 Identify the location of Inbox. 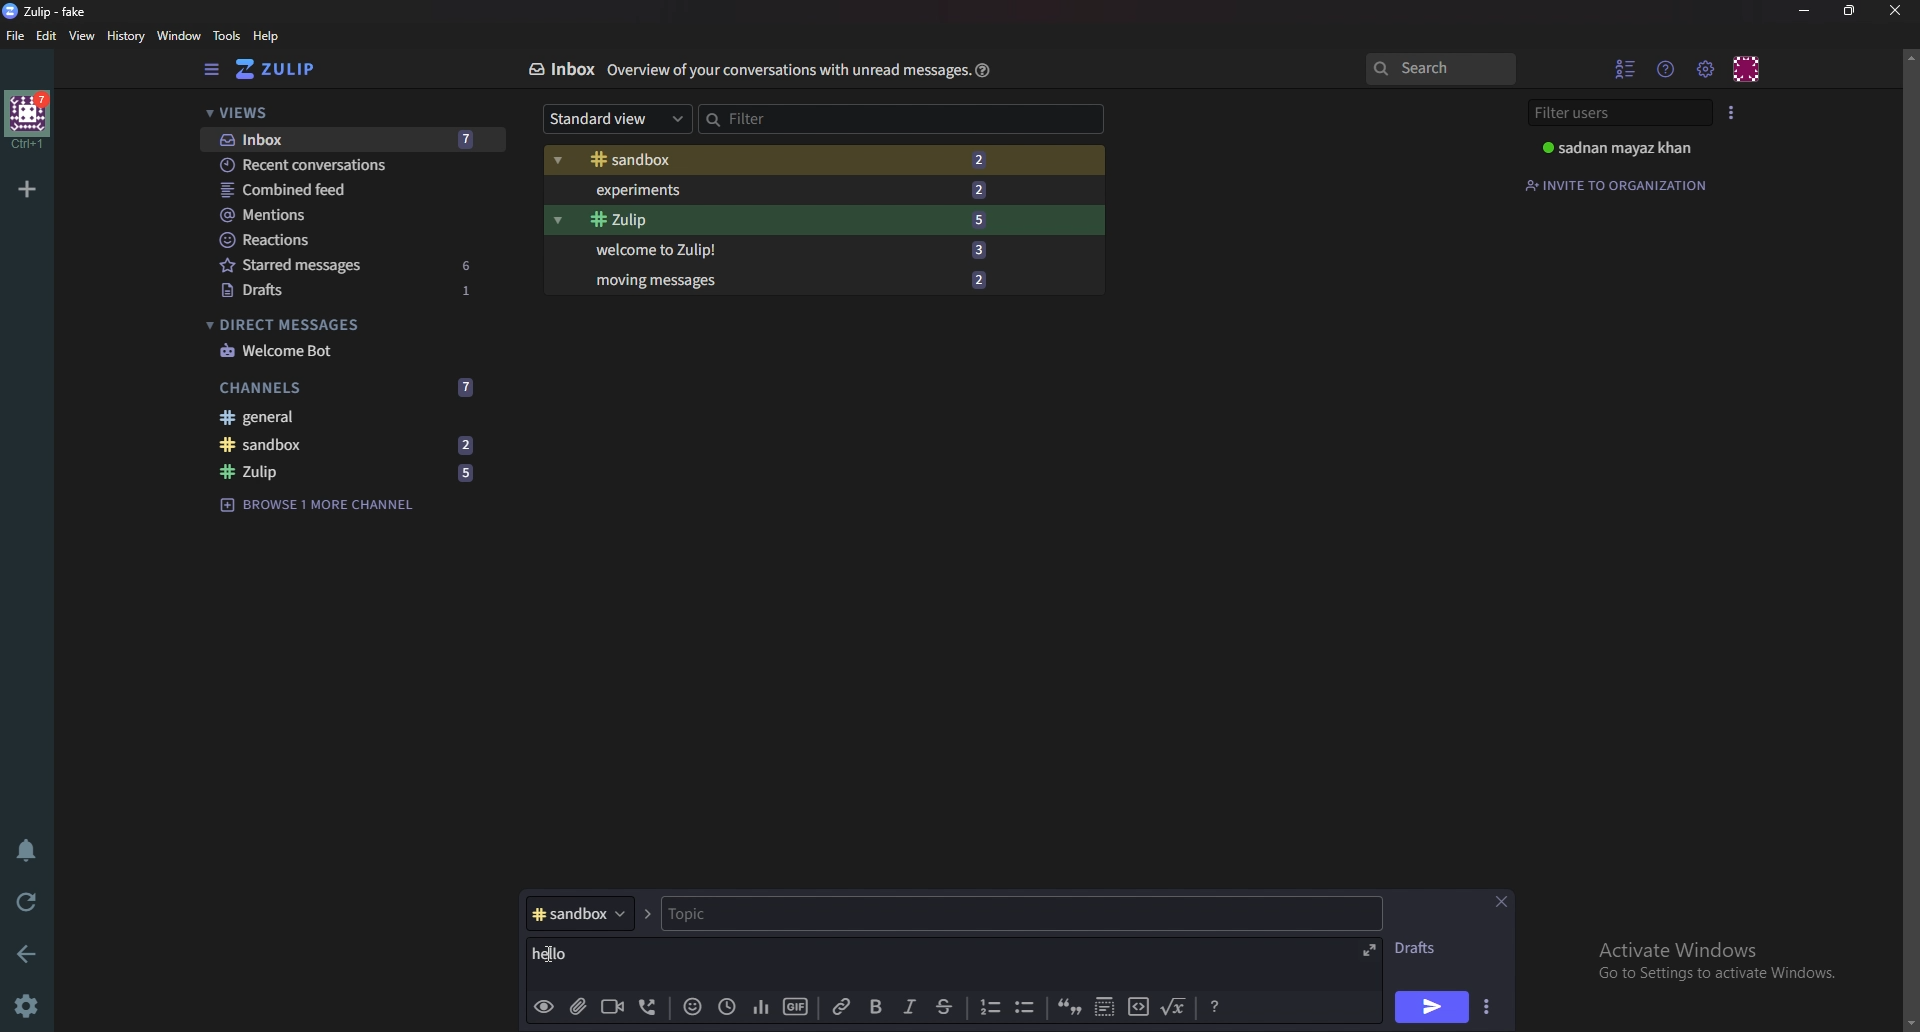
(560, 70).